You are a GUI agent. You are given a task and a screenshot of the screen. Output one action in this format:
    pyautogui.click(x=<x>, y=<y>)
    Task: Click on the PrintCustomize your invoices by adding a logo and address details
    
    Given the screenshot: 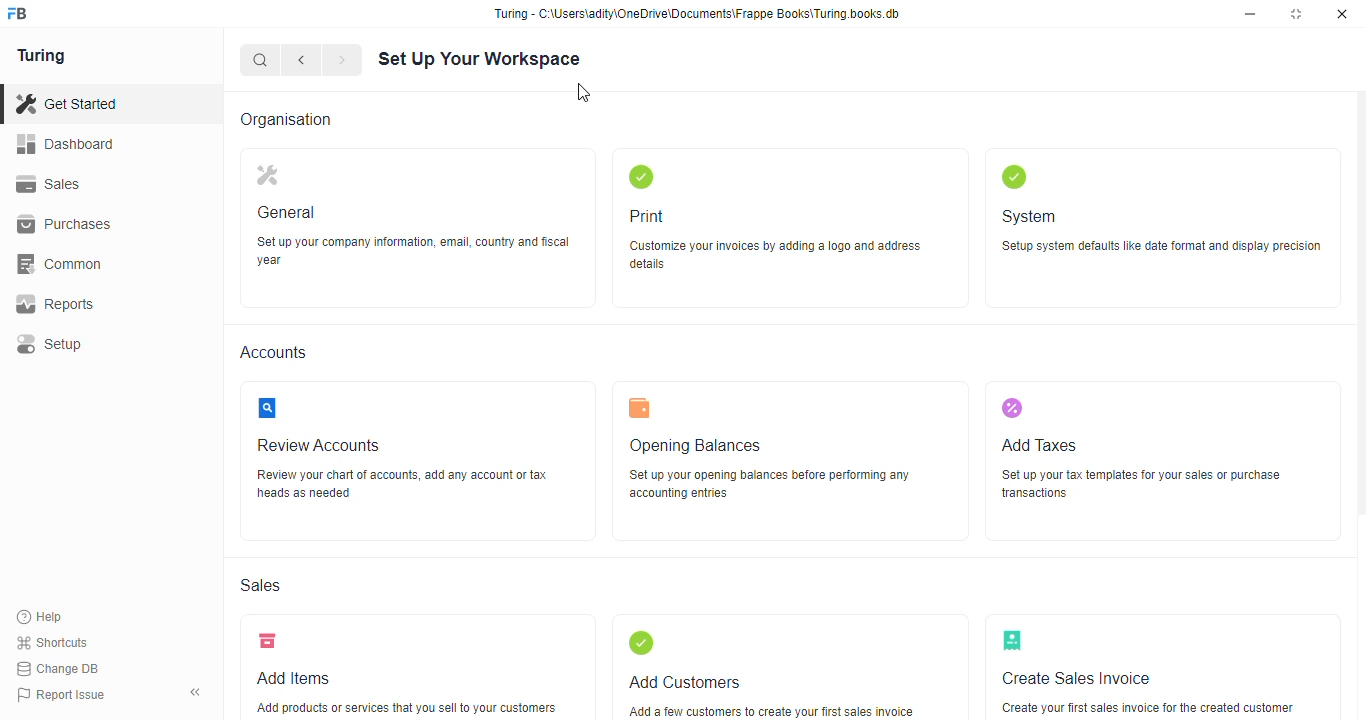 What is the action you would take?
    pyautogui.click(x=793, y=228)
    